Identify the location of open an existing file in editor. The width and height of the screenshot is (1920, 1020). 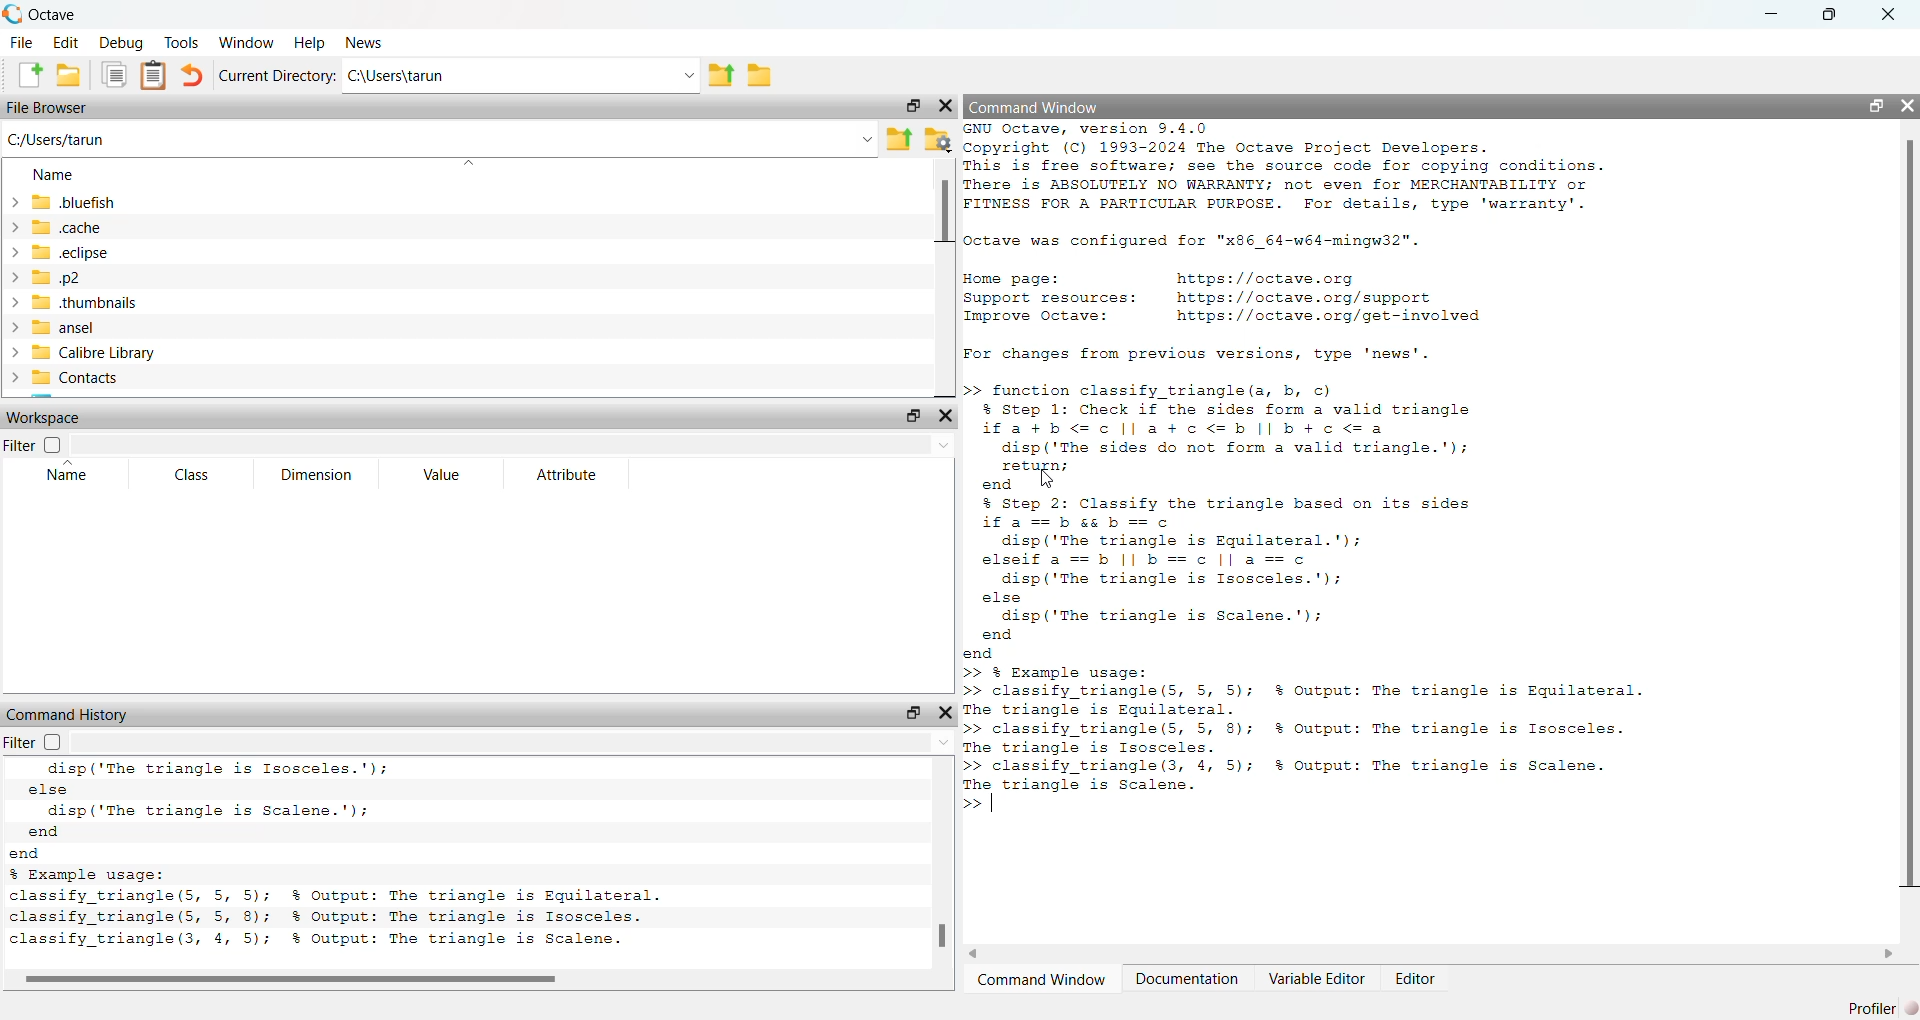
(69, 75).